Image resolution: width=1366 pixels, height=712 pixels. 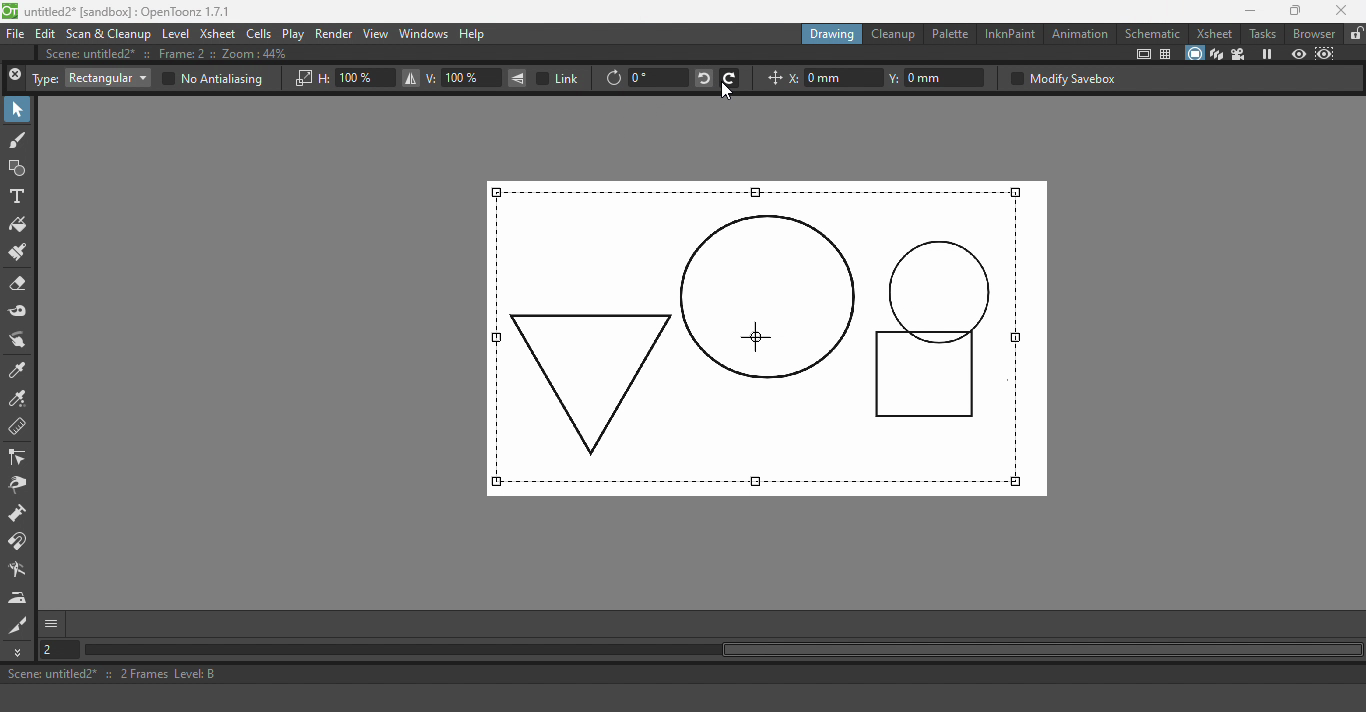 I want to click on Scene: untitled2* :: 2 Frames Level: B, so click(x=681, y=675).